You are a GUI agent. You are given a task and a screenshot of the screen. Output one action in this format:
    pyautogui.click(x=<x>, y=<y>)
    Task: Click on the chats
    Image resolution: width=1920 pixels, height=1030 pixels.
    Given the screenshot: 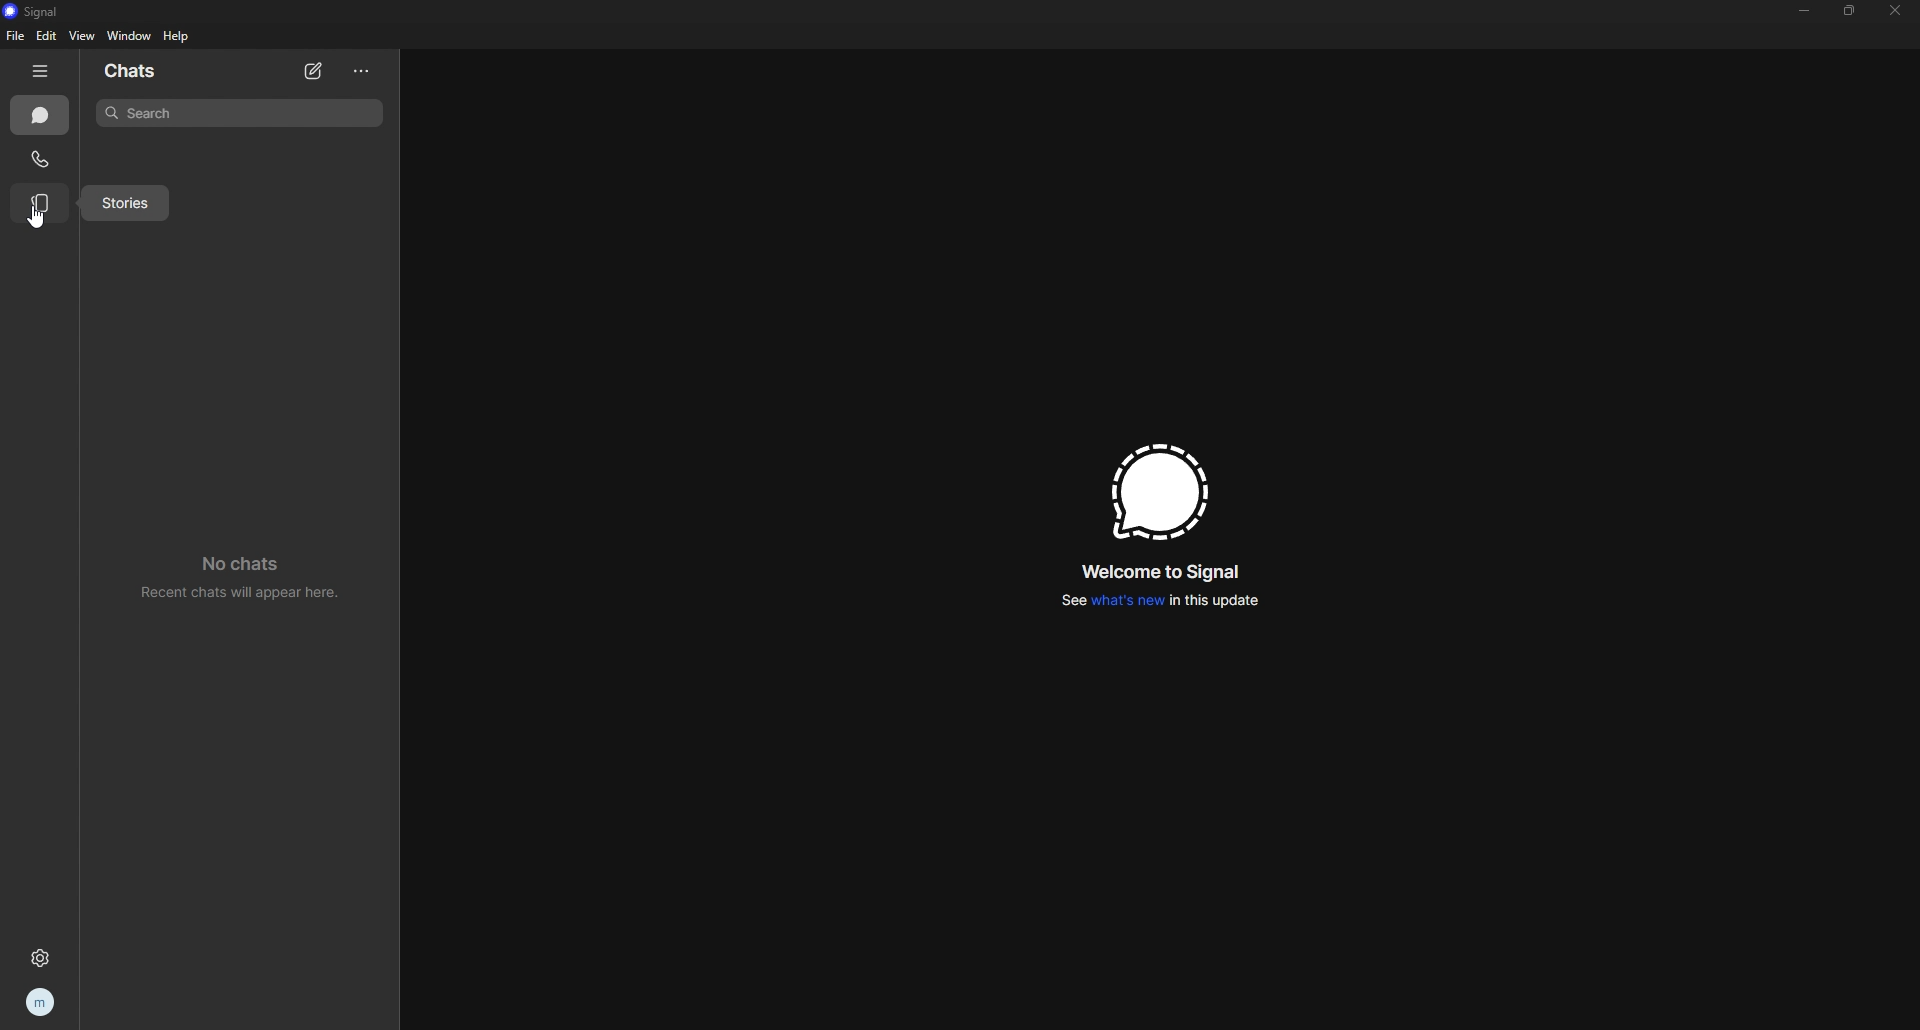 What is the action you would take?
    pyautogui.click(x=42, y=116)
    